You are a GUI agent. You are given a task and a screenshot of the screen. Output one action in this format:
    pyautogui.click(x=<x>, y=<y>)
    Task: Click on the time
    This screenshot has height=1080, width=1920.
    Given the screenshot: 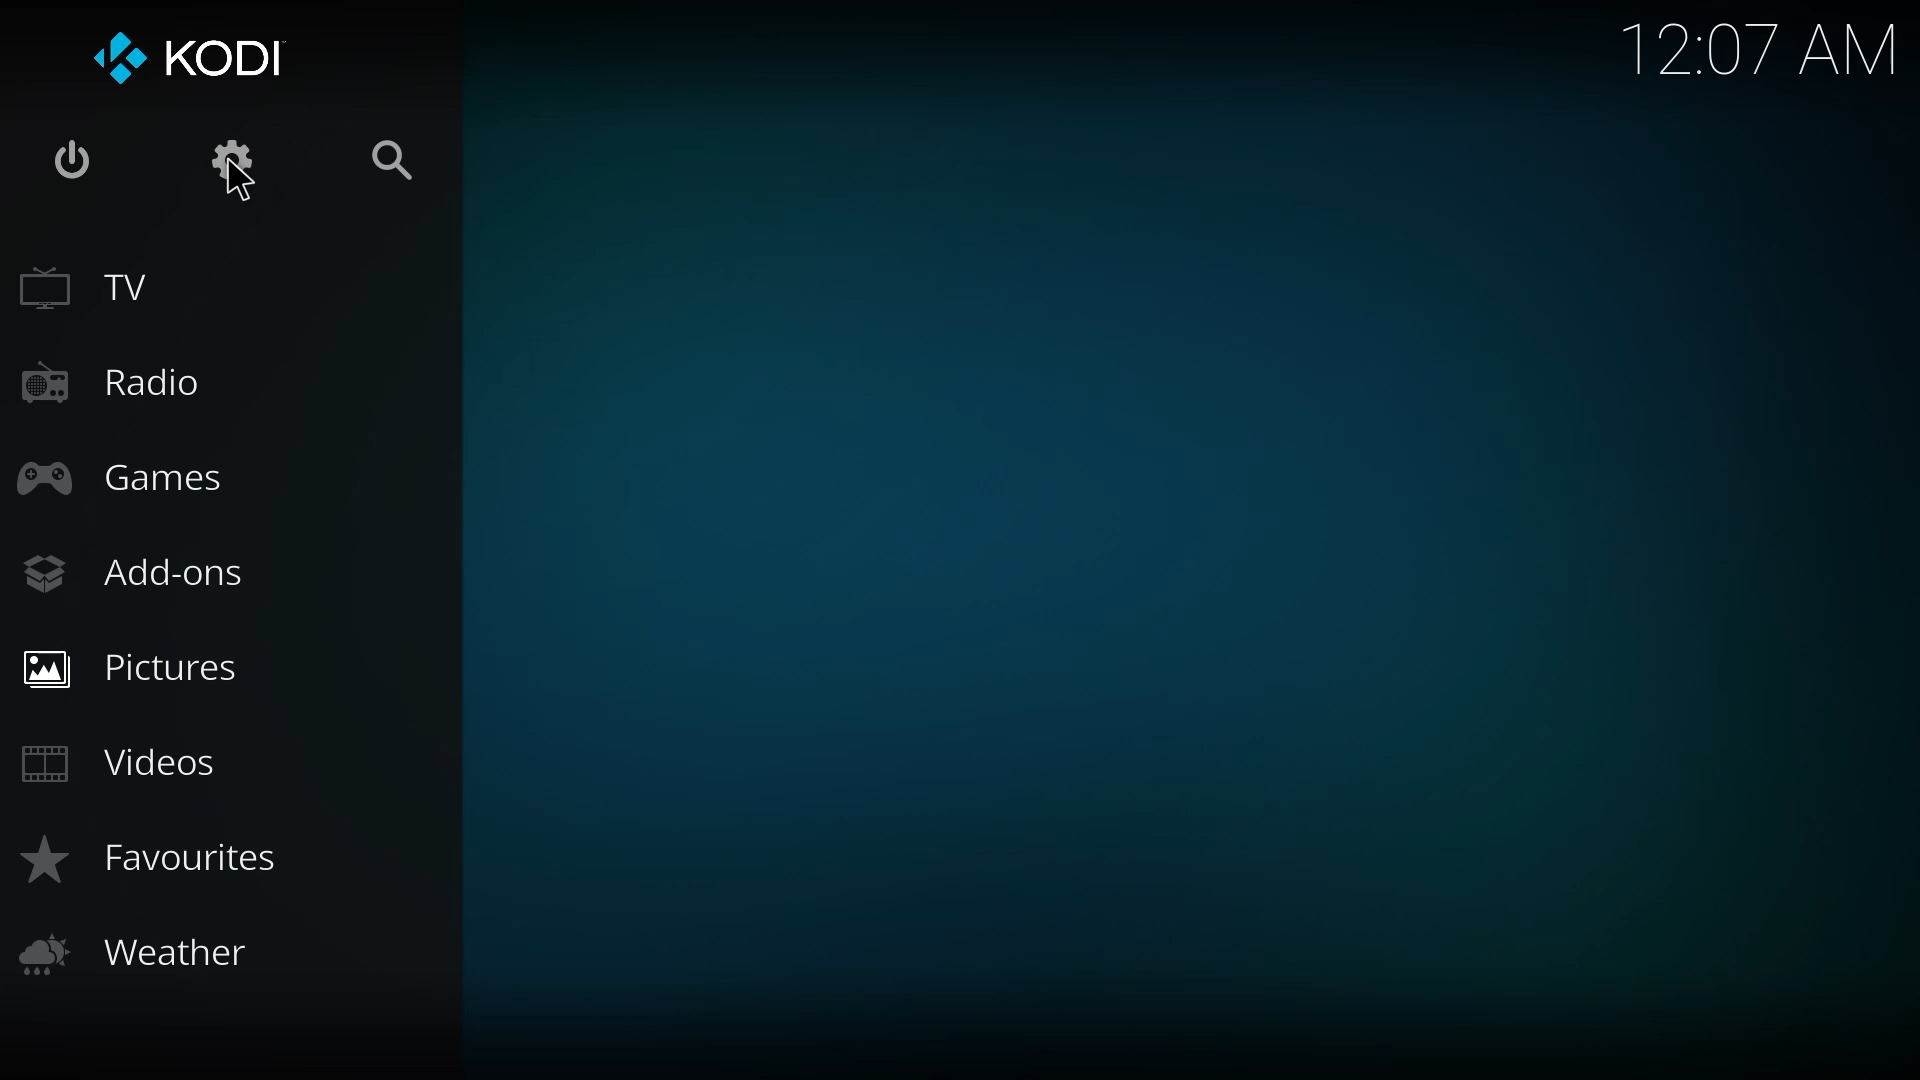 What is the action you would take?
    pyautogui.click(x=1759, y=47)
    